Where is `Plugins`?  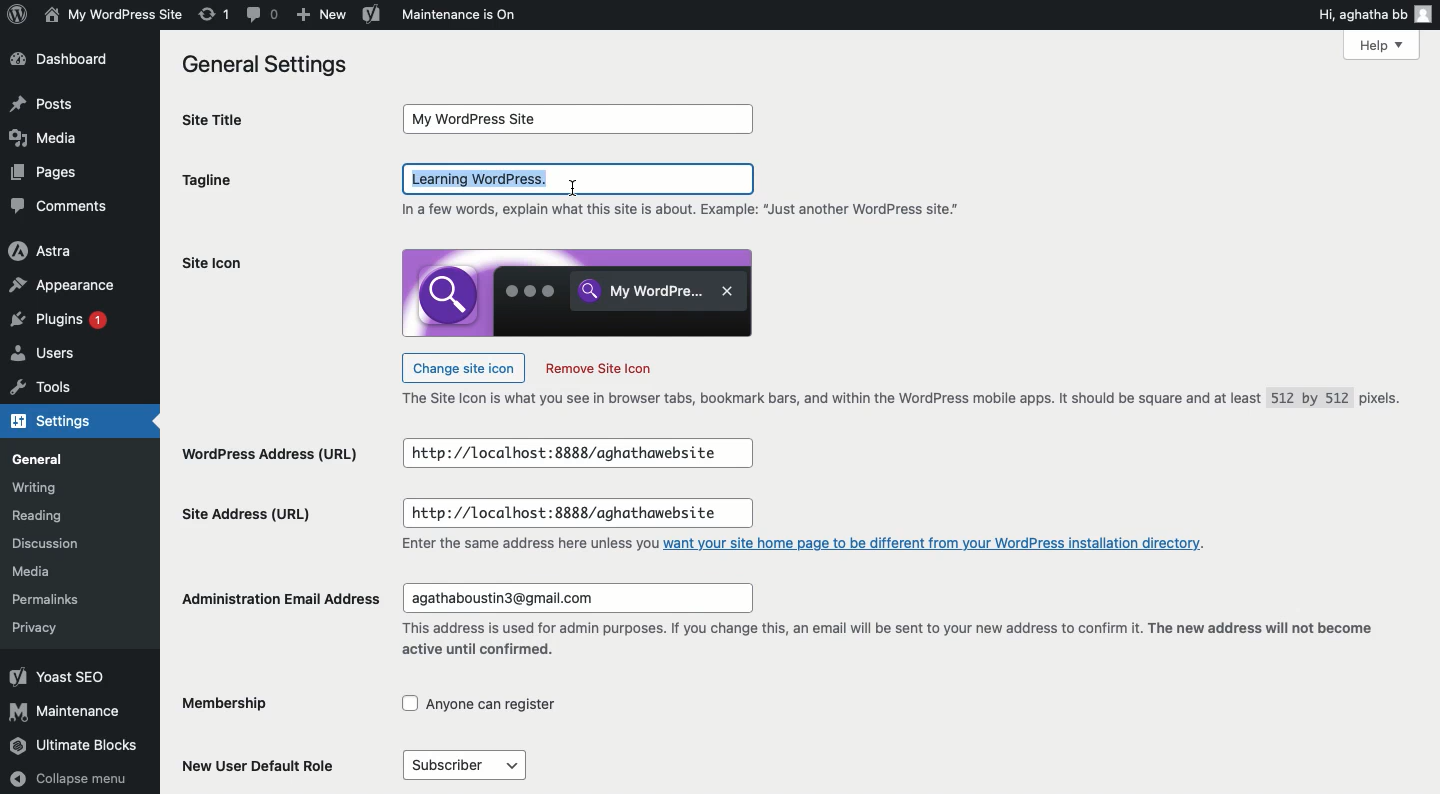
Plugins is located at coordinates (63, 322).